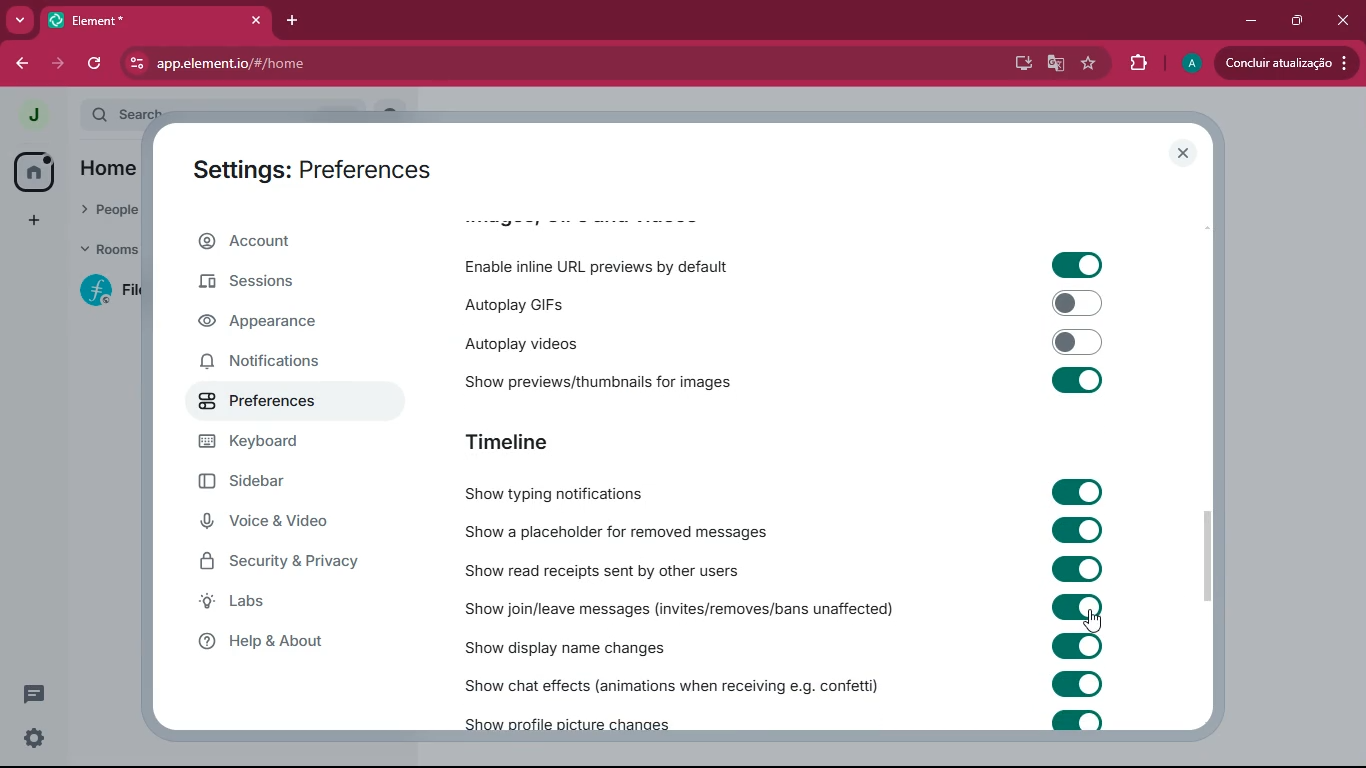 This screenshot has height=768, width=1366. Describe the element at coordinates (569, 719) in the screenshot. I see `show profile picture changes` at that location.